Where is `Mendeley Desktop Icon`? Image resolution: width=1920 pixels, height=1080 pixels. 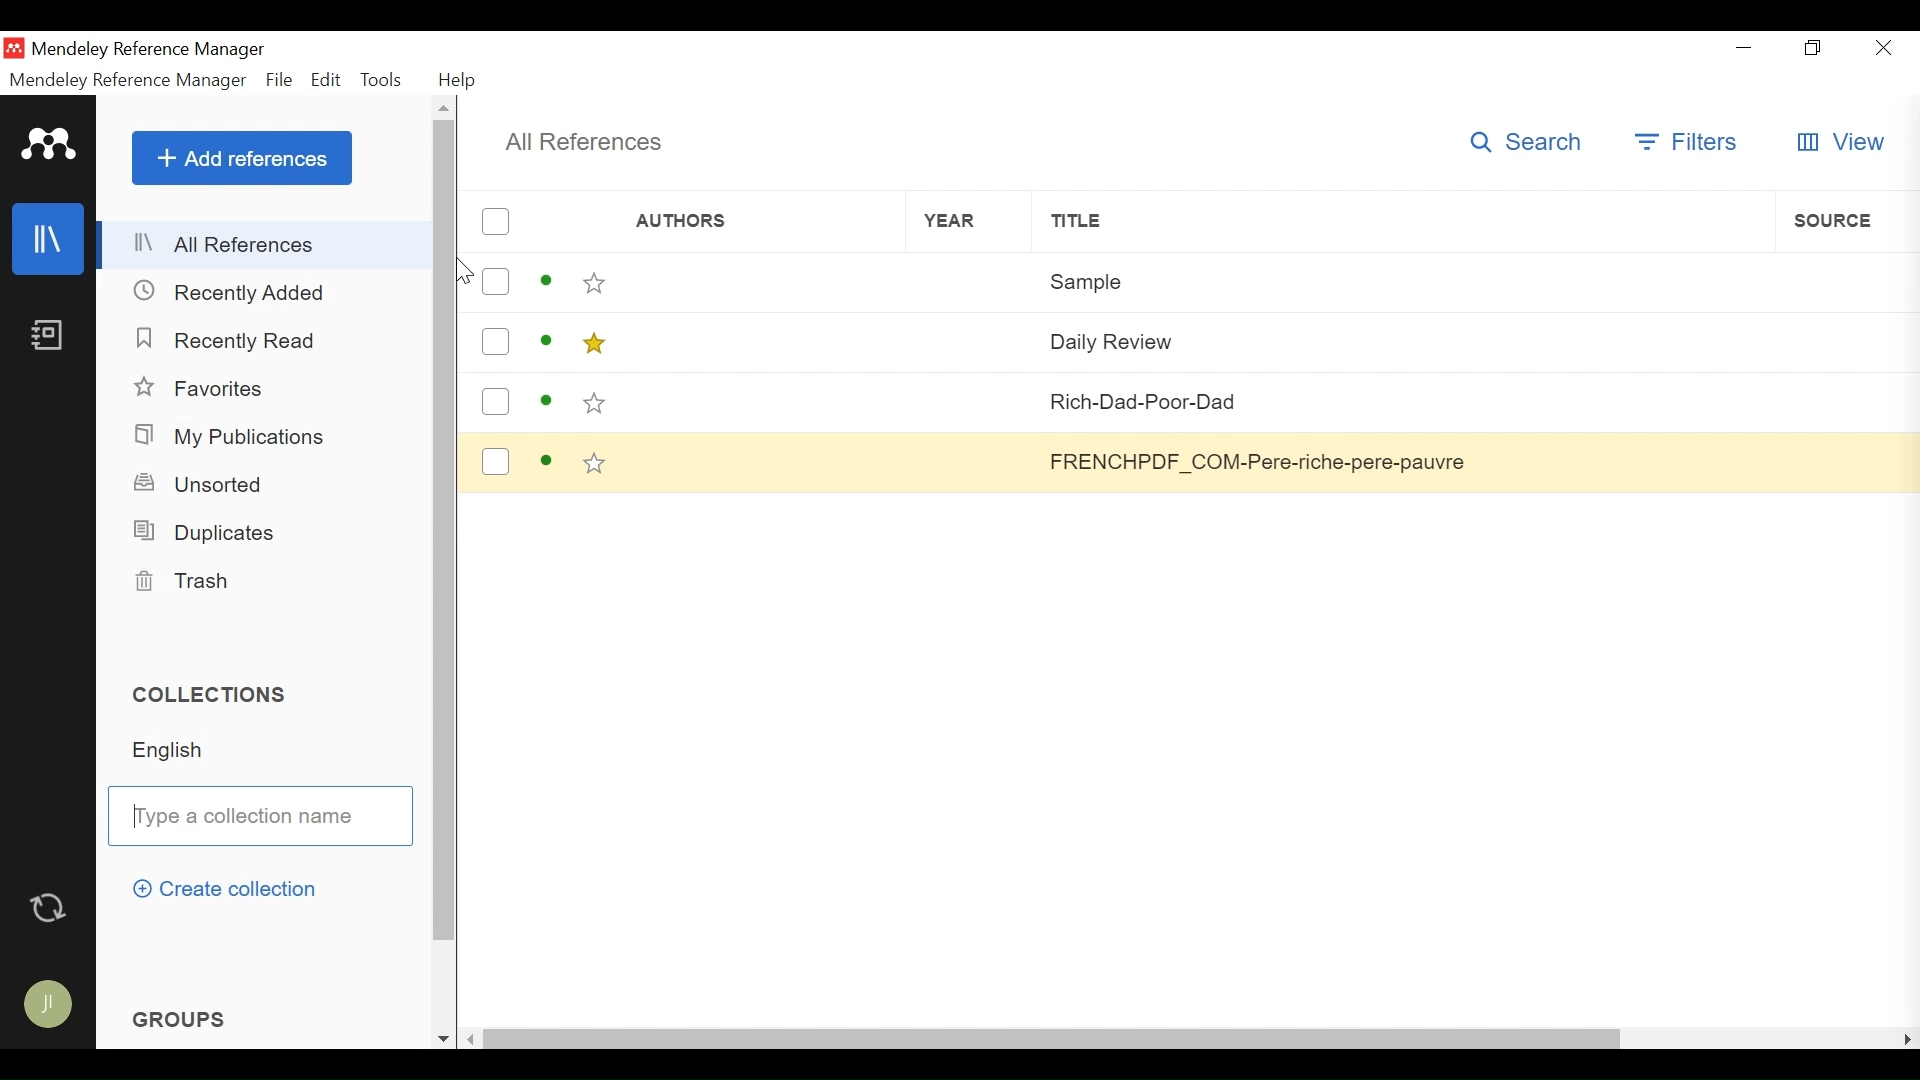 Mendeley Desktop Icon is located at coordinates (16, 48).